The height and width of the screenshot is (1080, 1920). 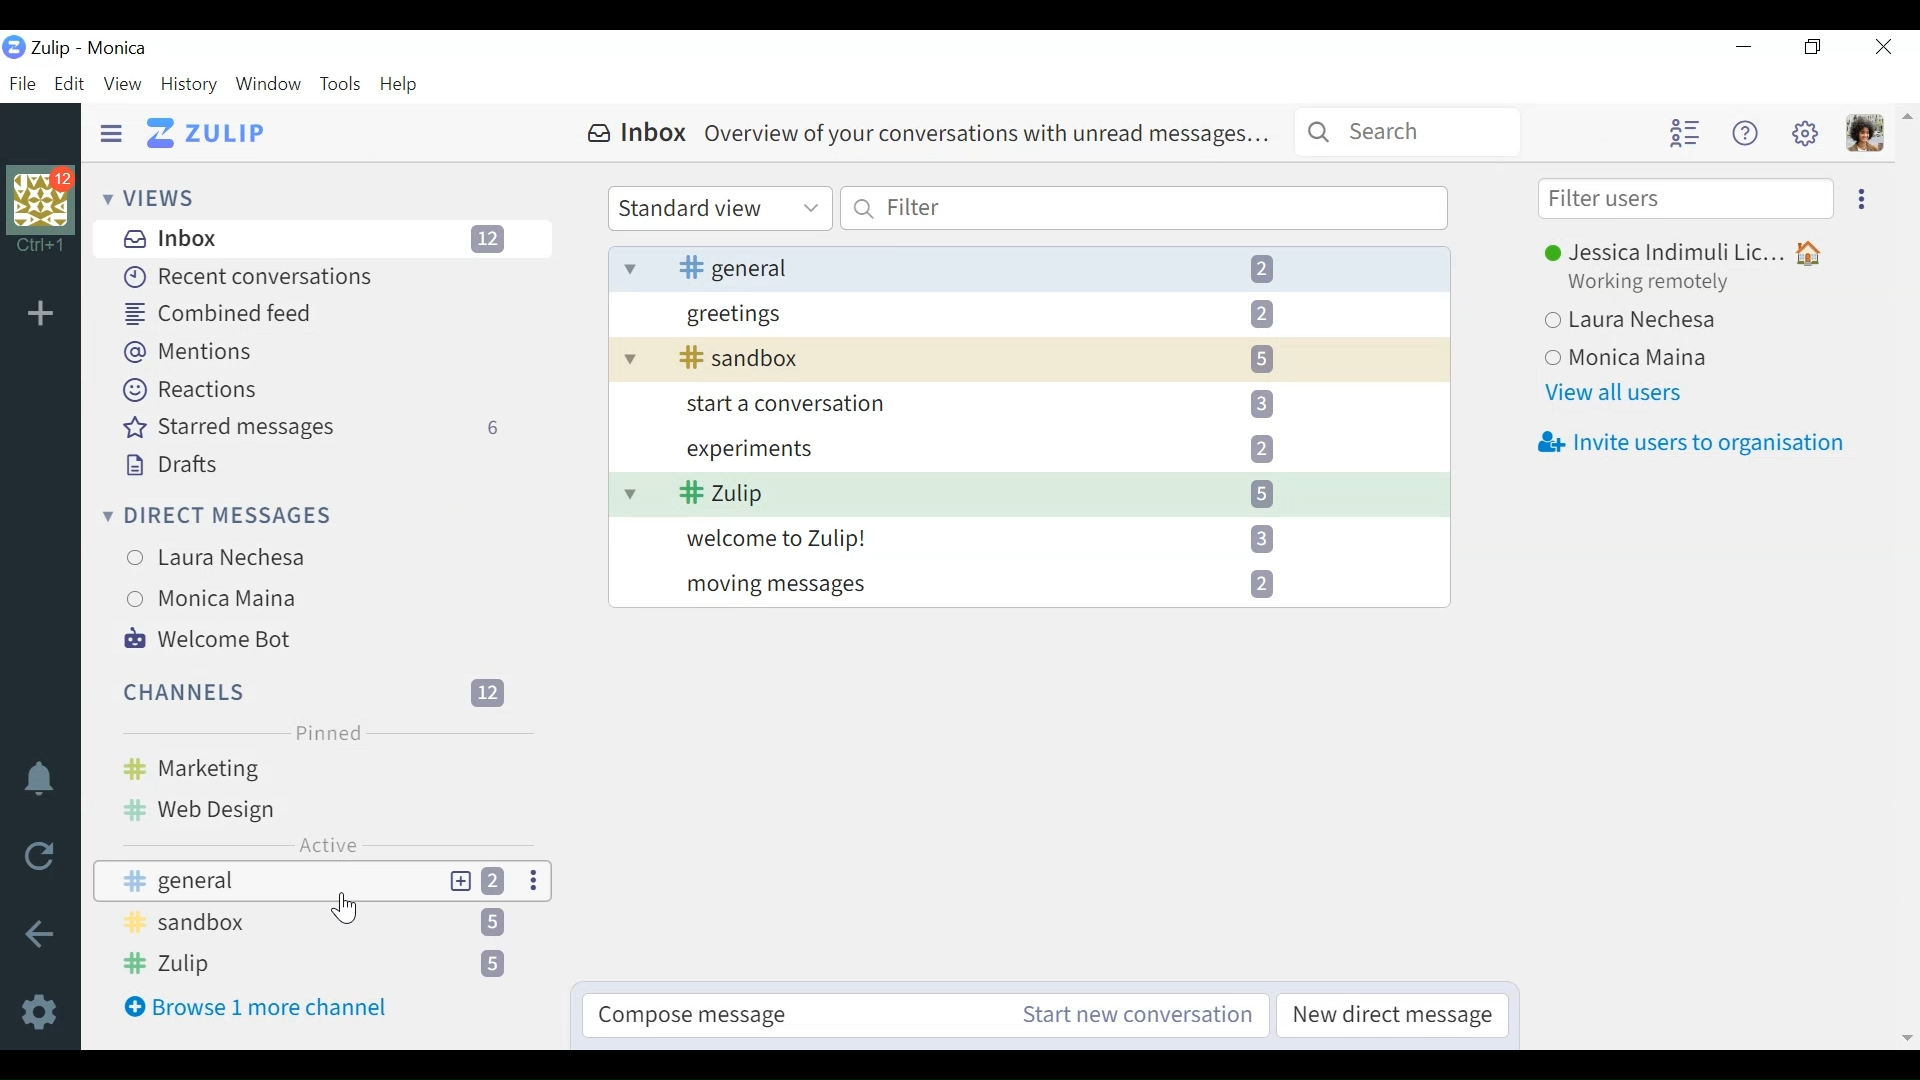 I want to click on Help , so click(x=1741, y=132).